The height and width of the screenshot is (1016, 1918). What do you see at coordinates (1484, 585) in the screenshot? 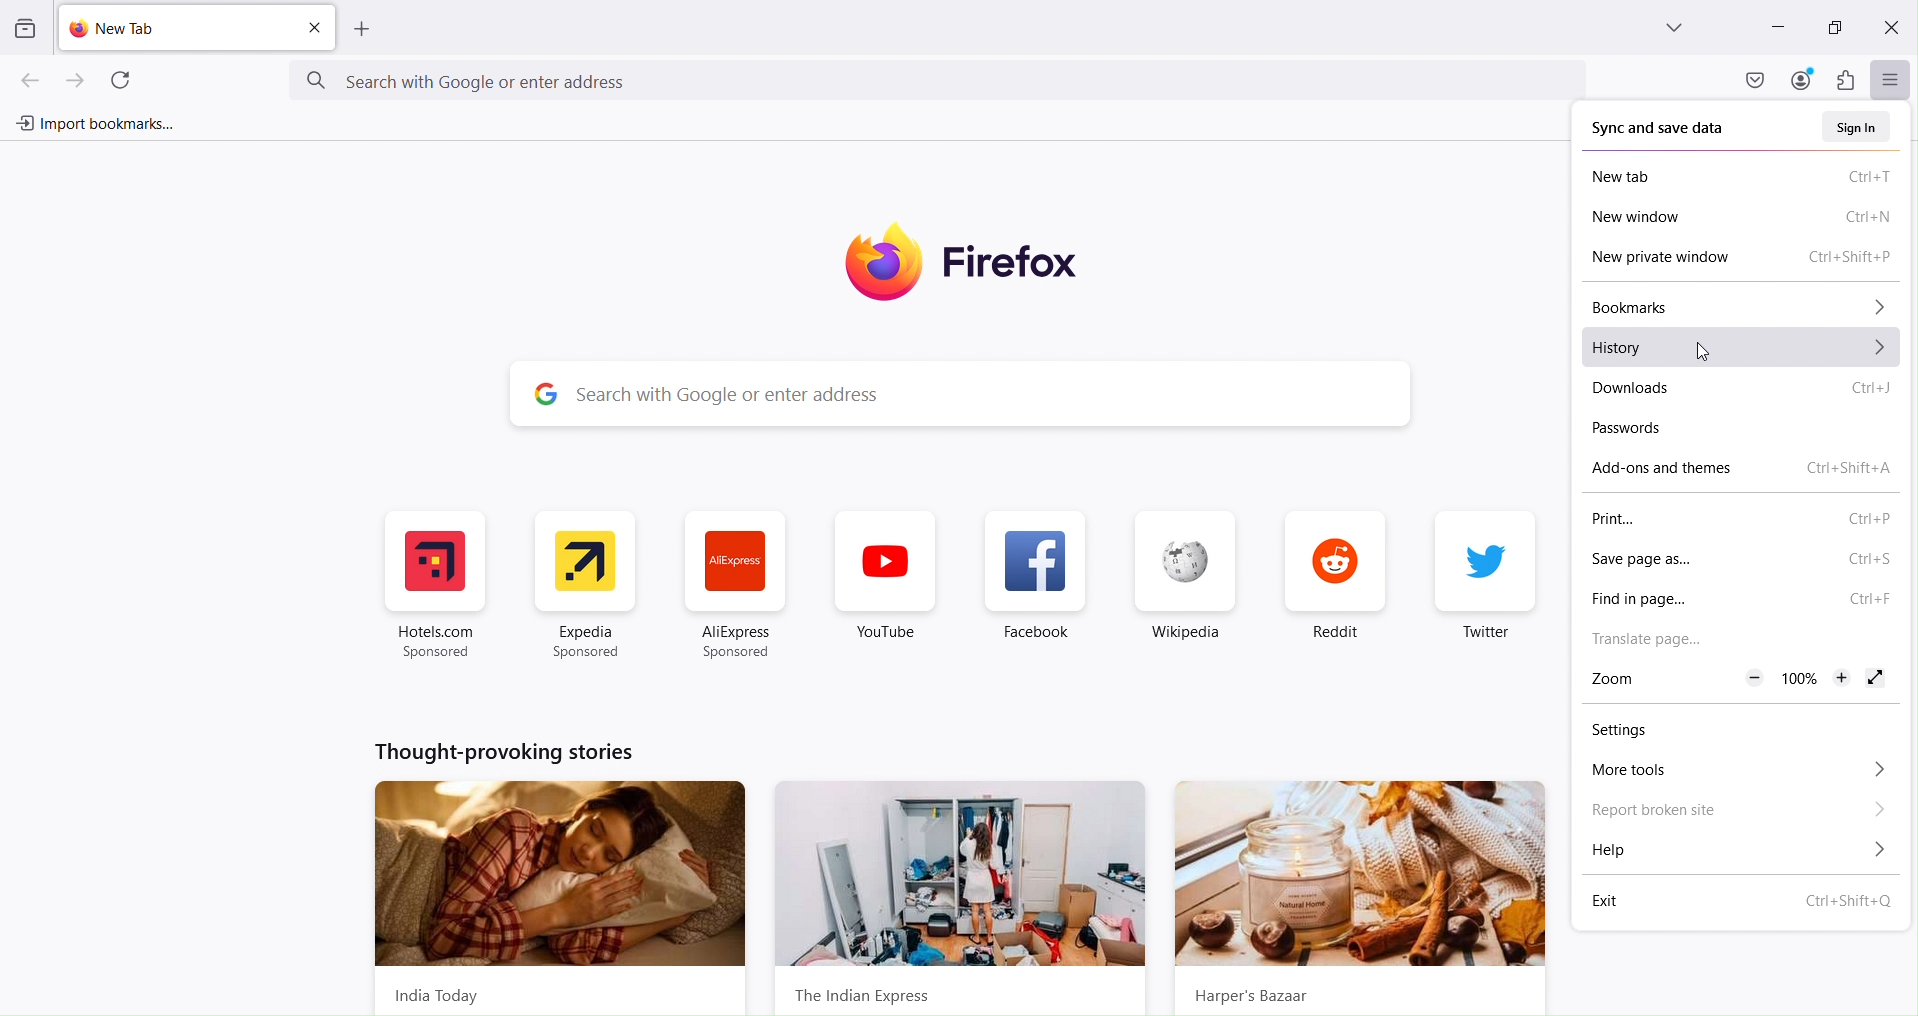
I see `Twitter Shortcut` at bounding box center [1484, 585].